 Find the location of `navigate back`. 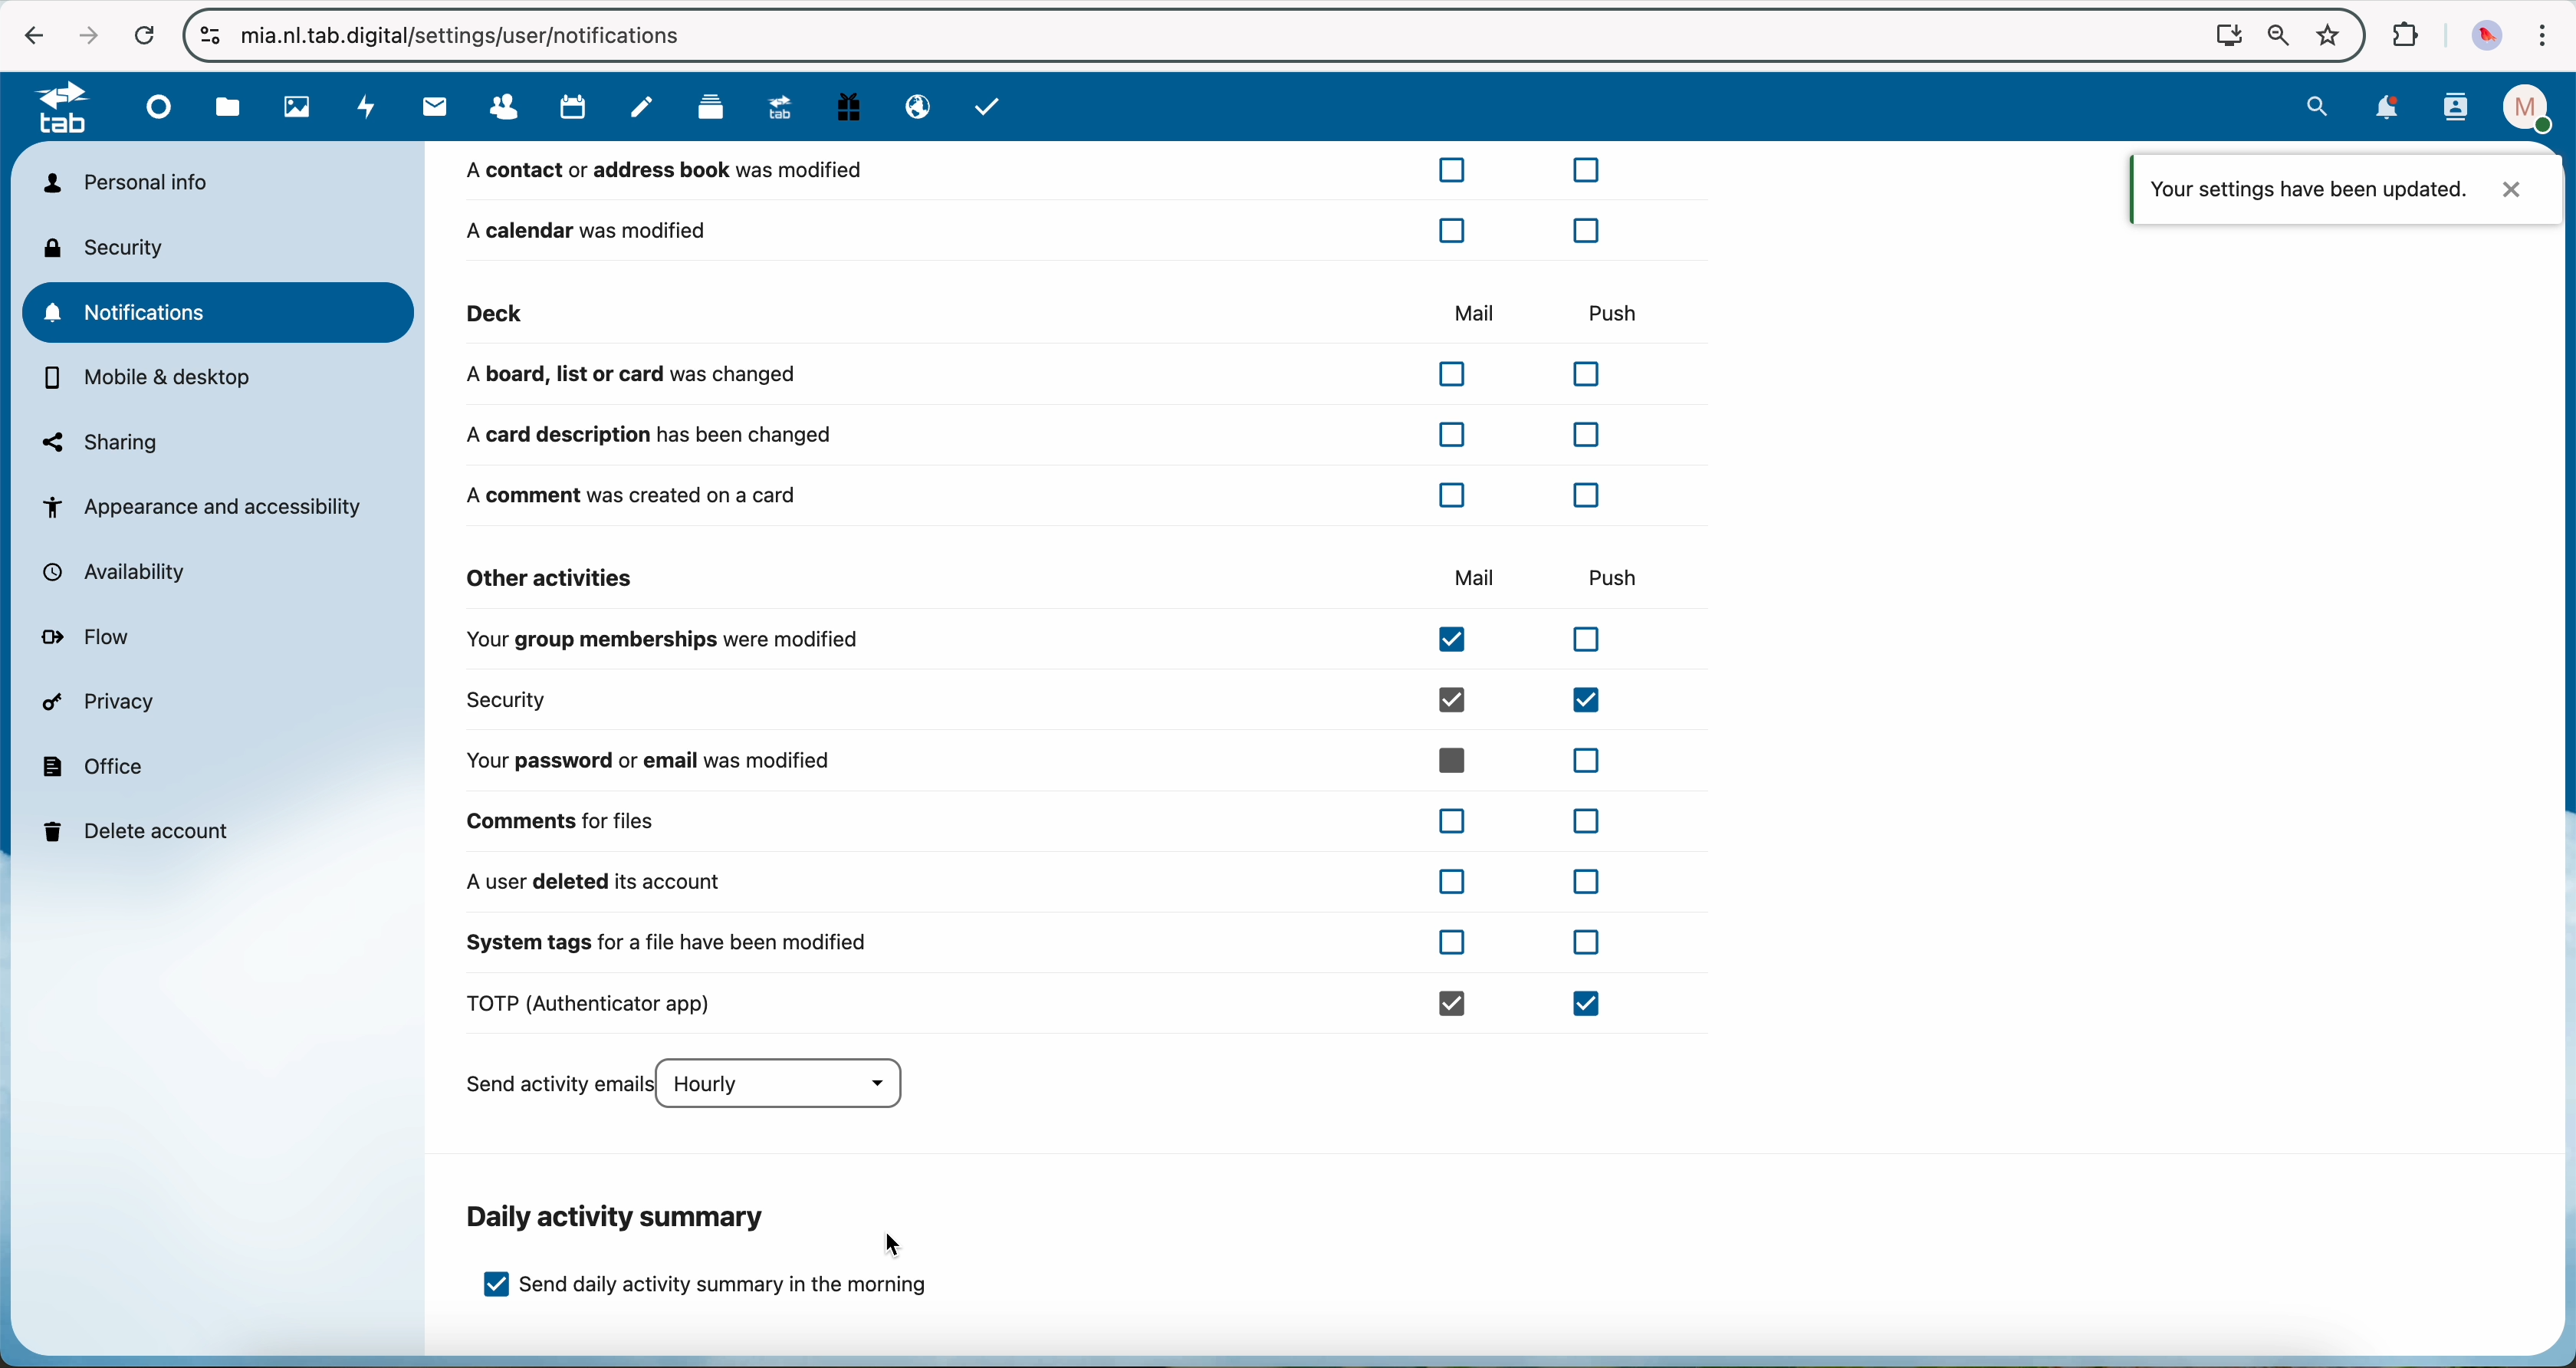

navigate back is located at coordinates (29, 34).